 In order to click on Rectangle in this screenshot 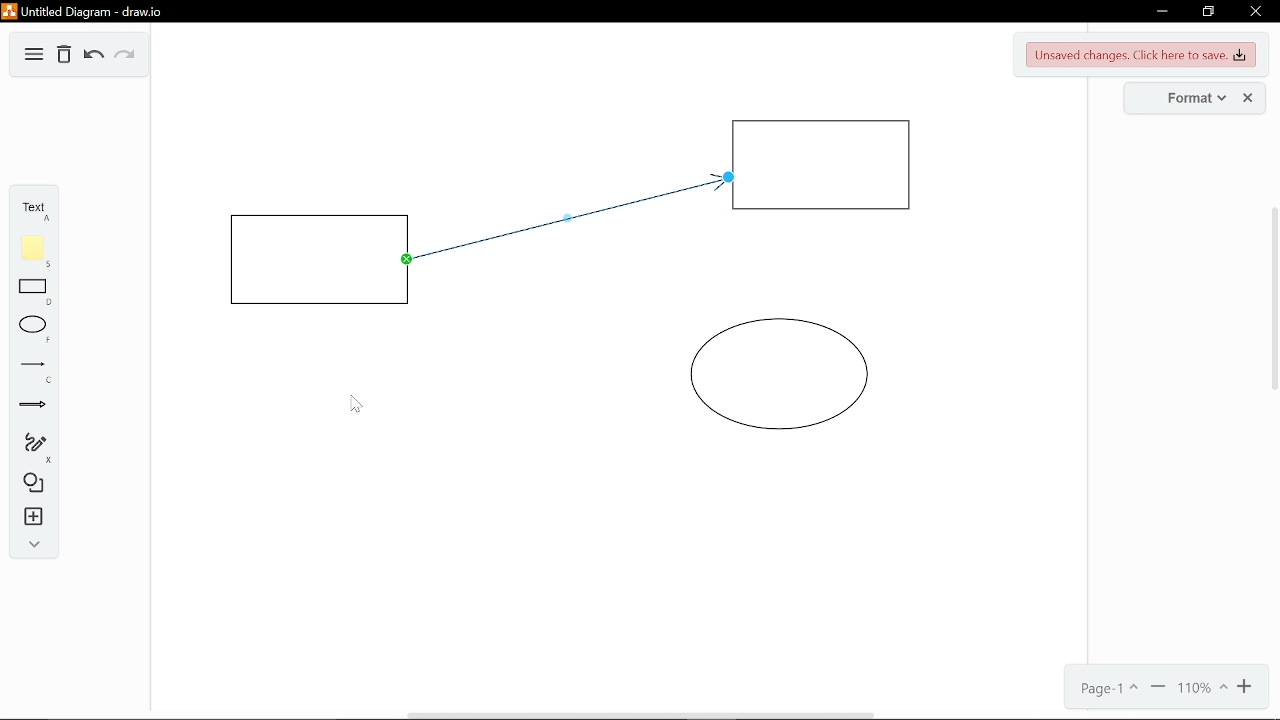, I will do `click(824, 166)`.